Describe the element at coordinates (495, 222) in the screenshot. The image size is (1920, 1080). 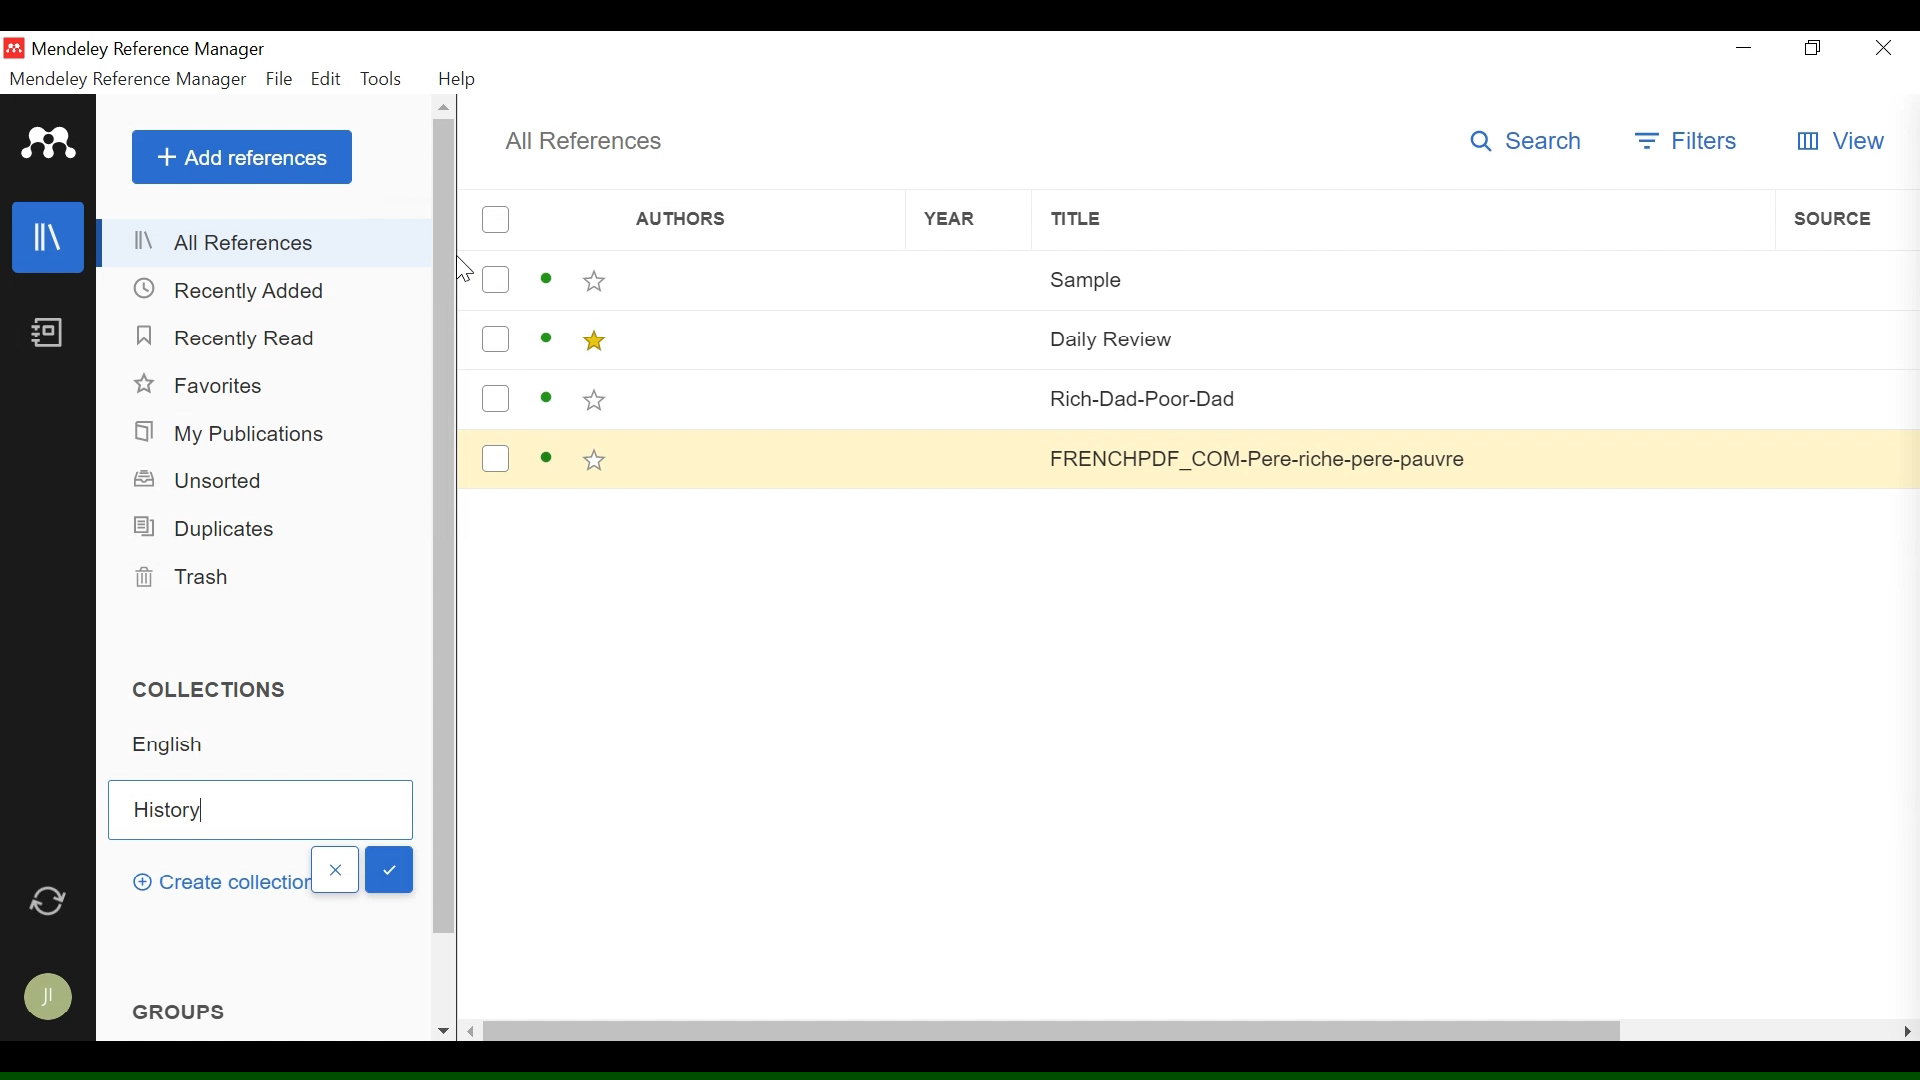
I see `(un)select` at that location.